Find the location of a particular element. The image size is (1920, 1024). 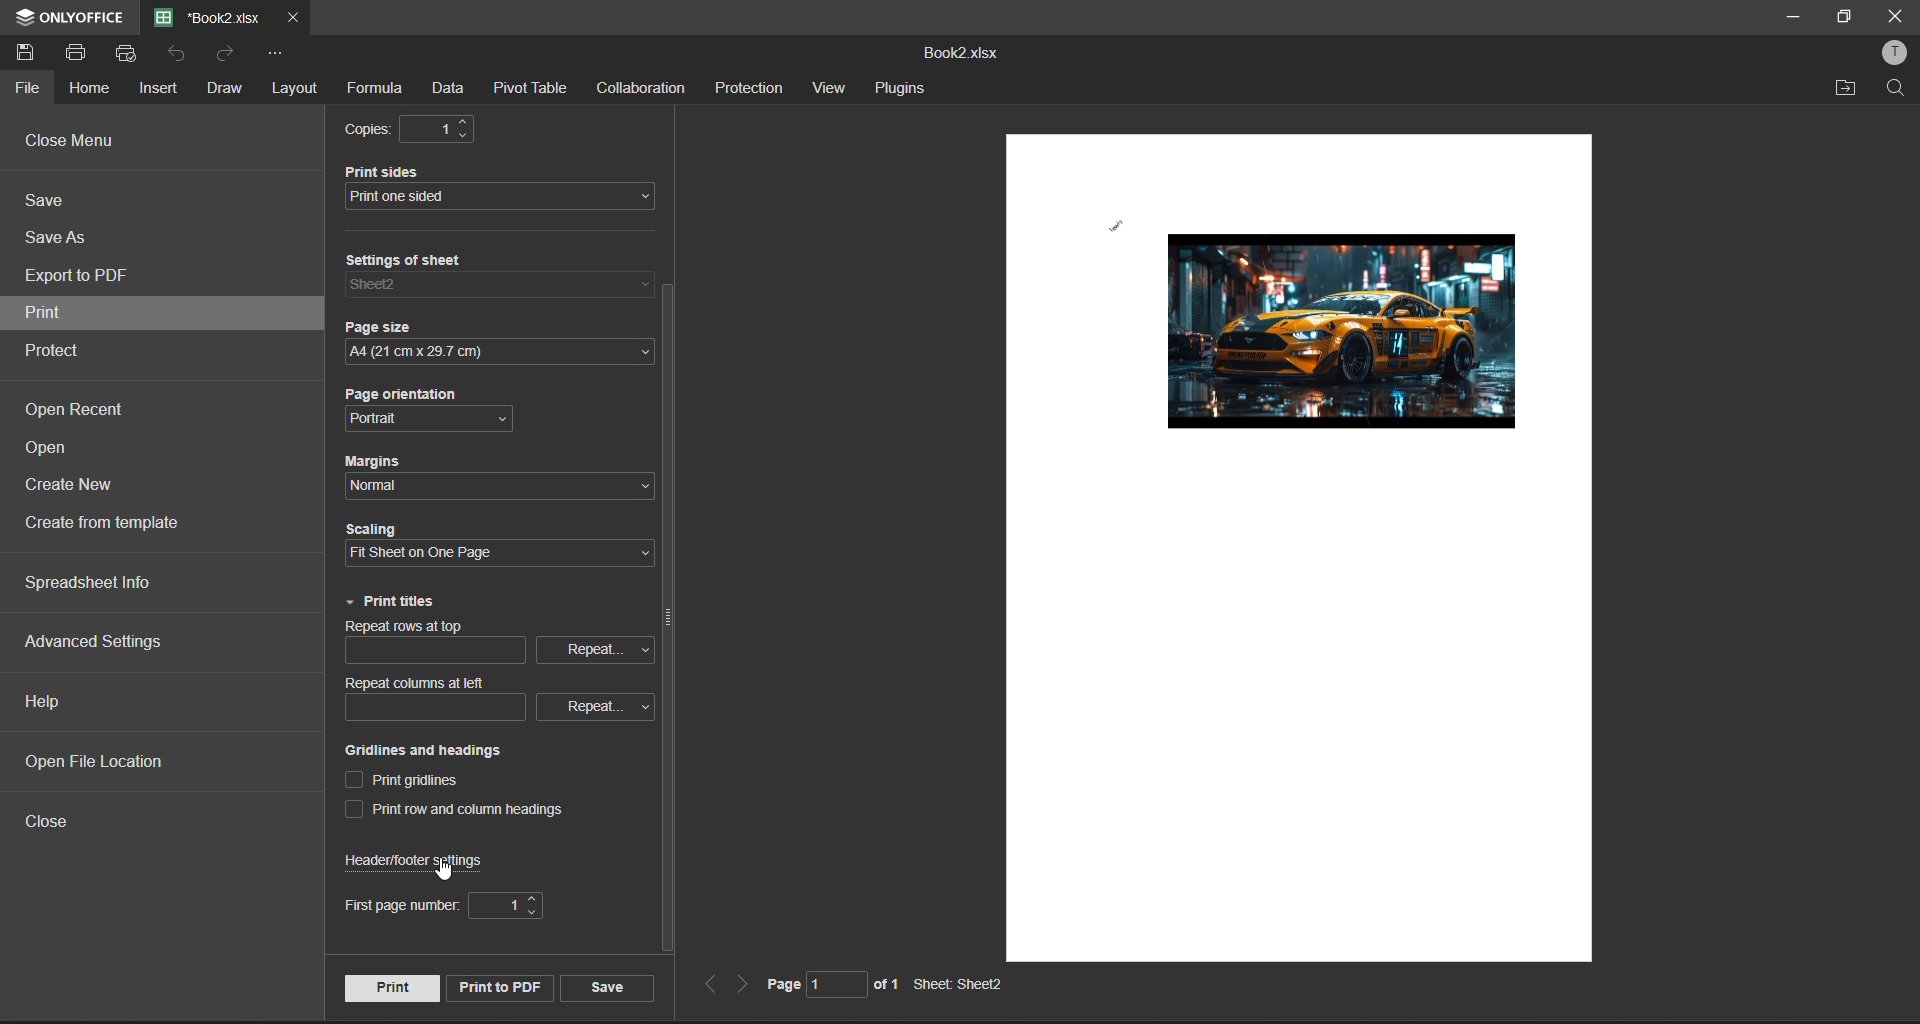

close menu is located at coordinates (72, 140).